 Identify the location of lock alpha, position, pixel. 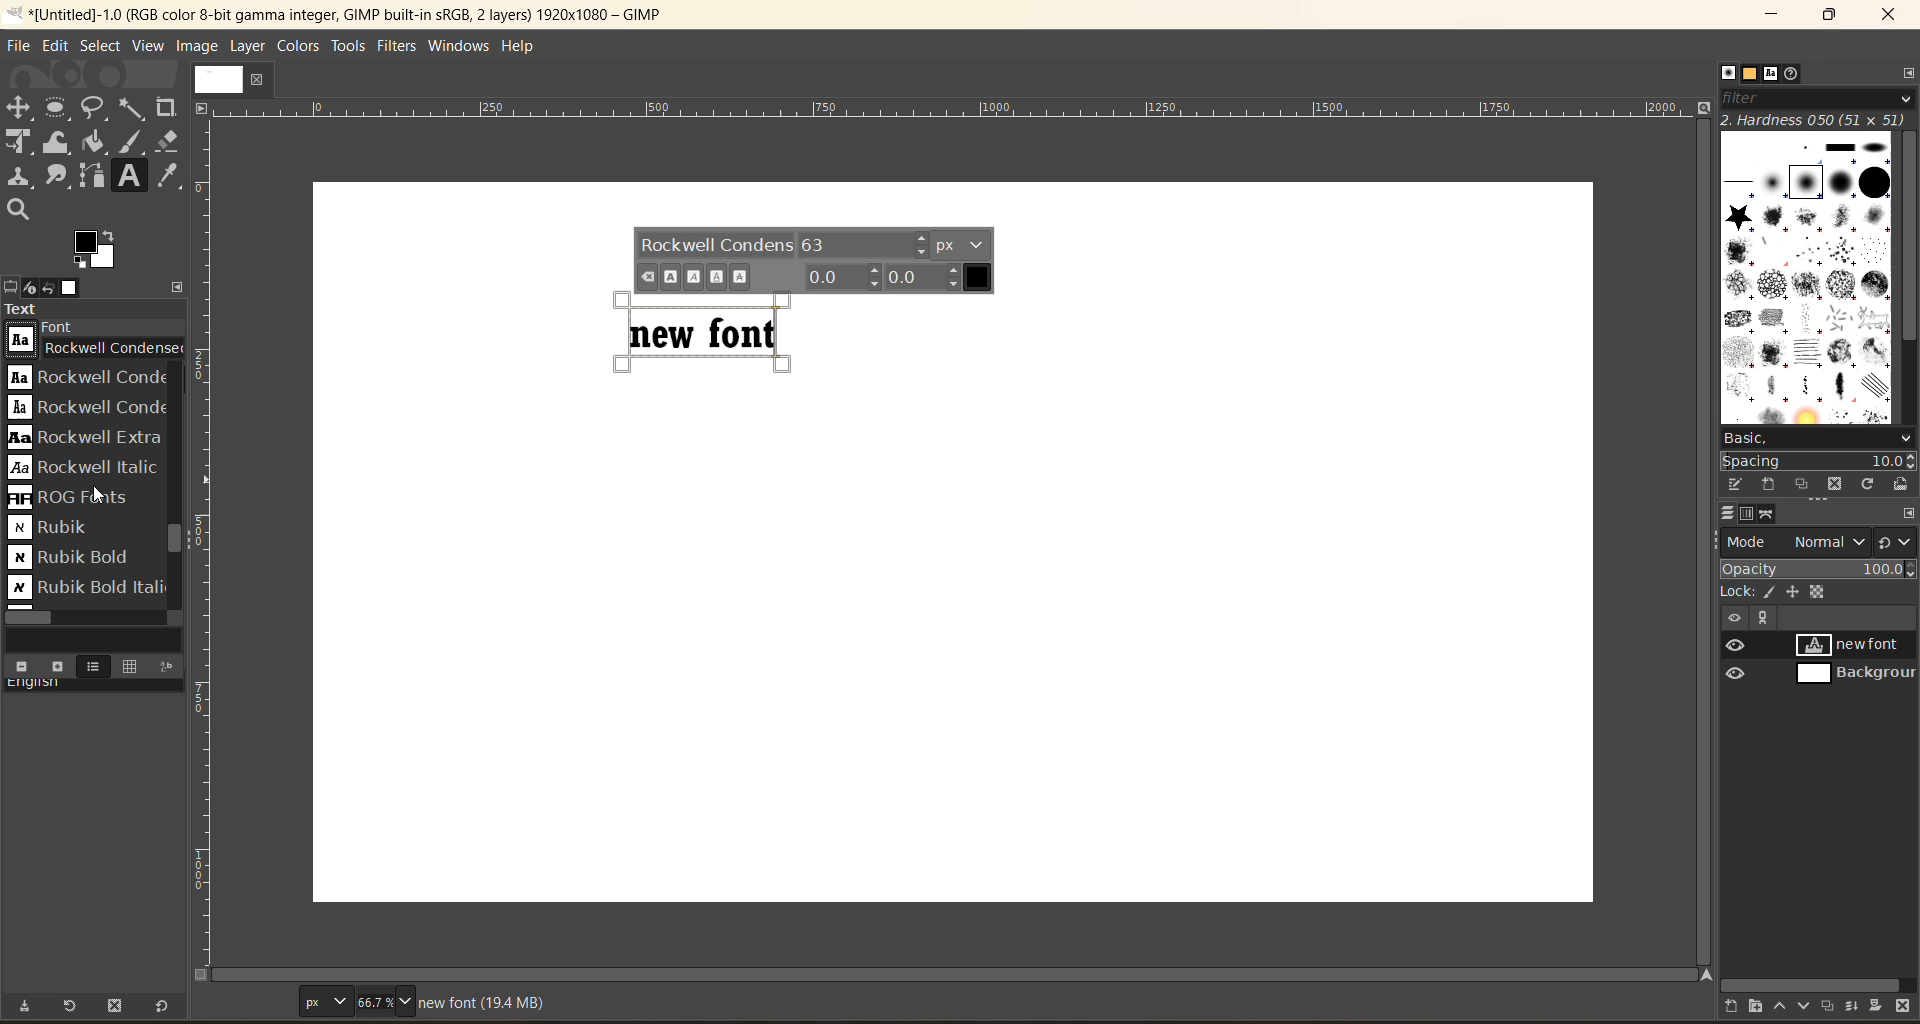
(1787, 590).